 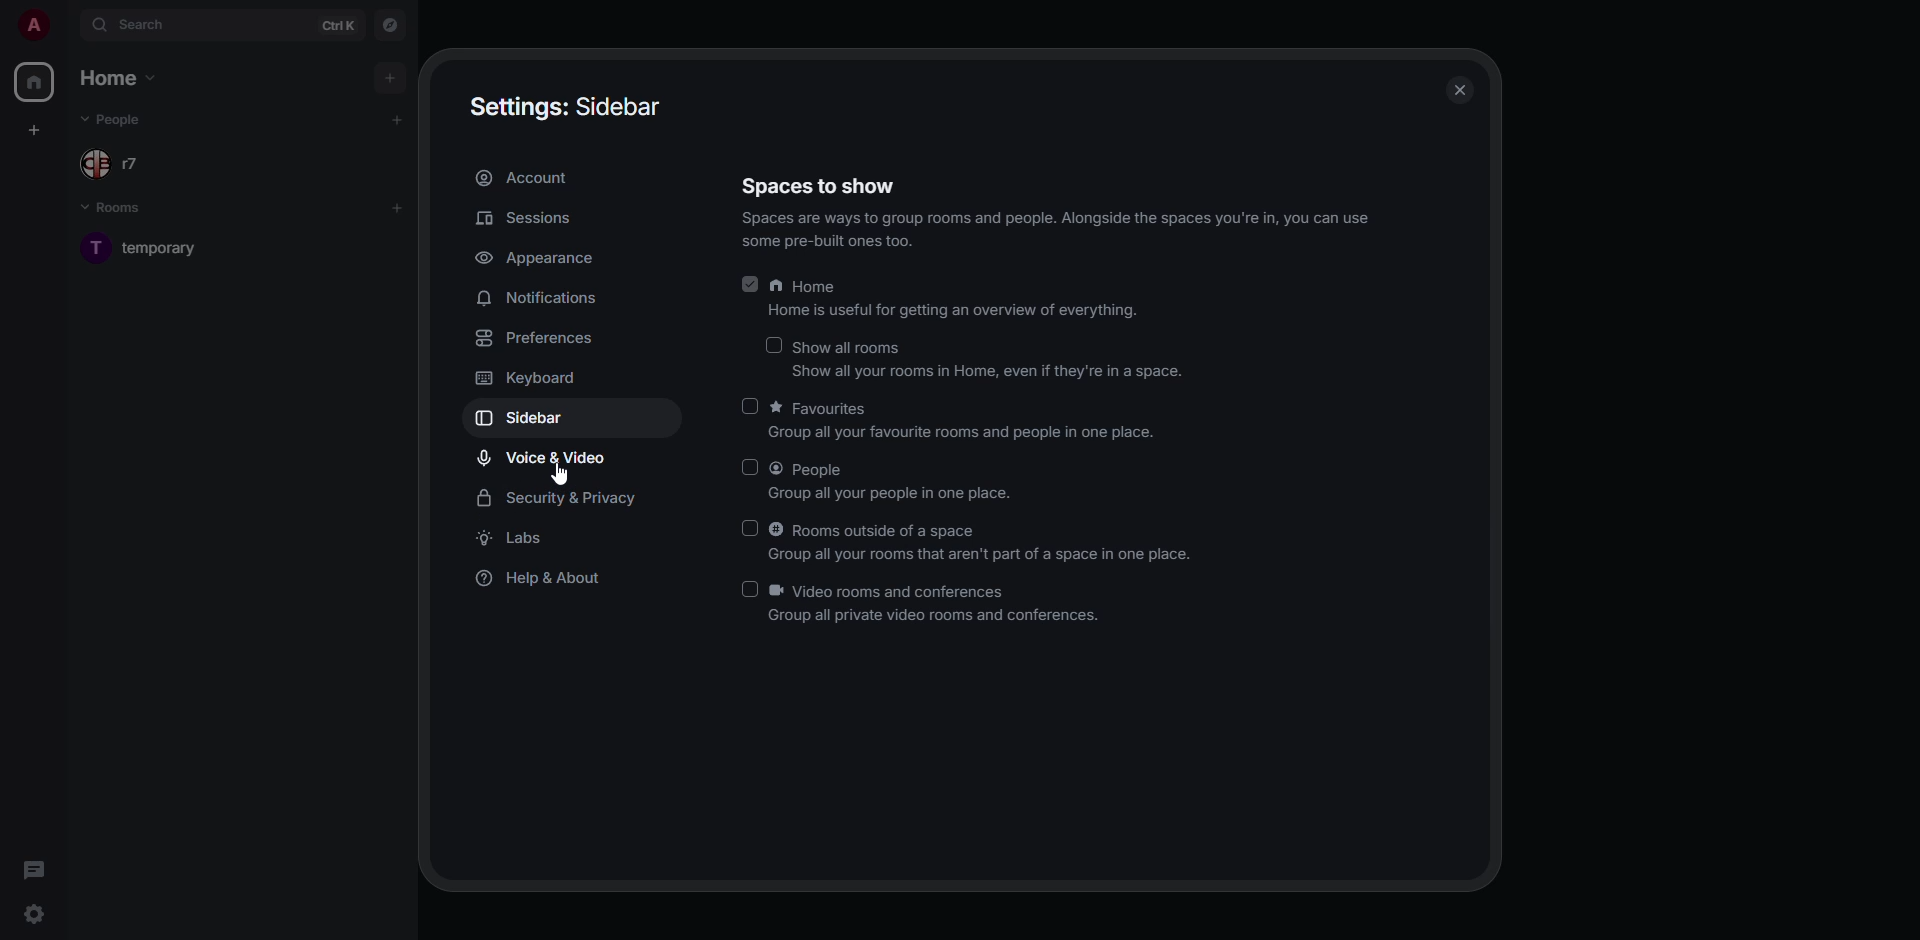 I want to click on labs, so click(x=514, y=538).